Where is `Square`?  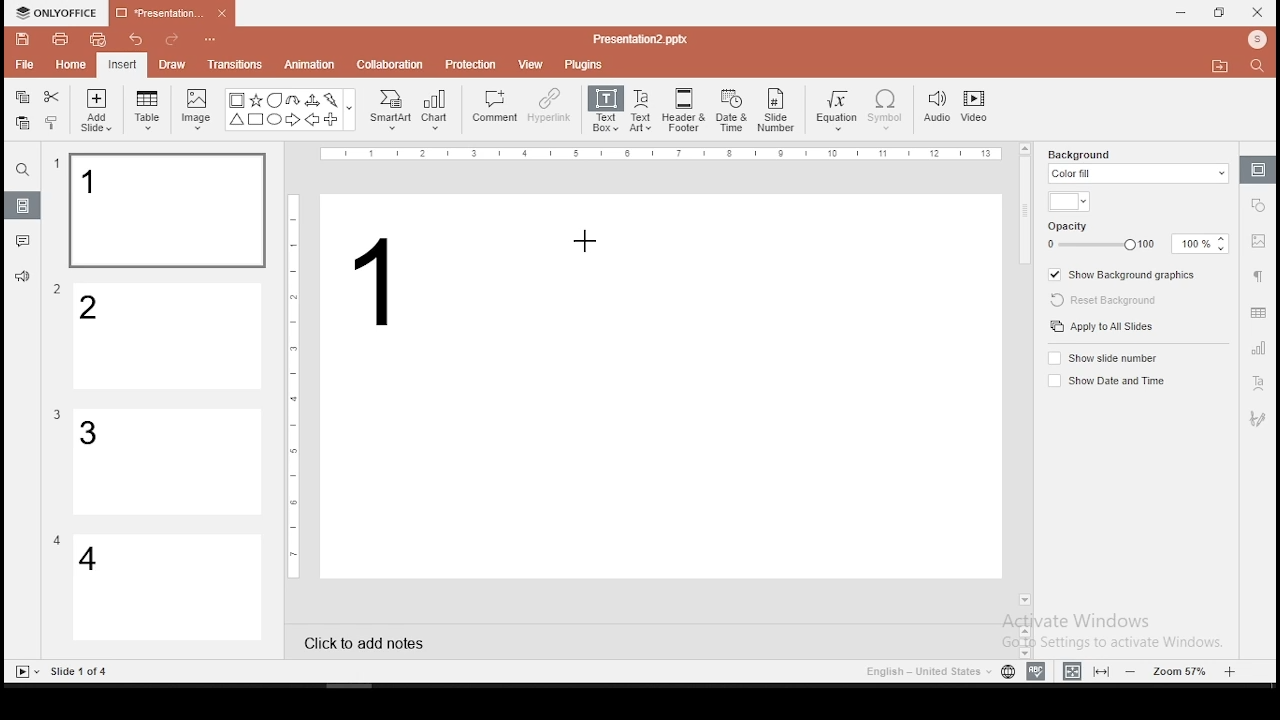 Square is located at coordinates (255, 121).